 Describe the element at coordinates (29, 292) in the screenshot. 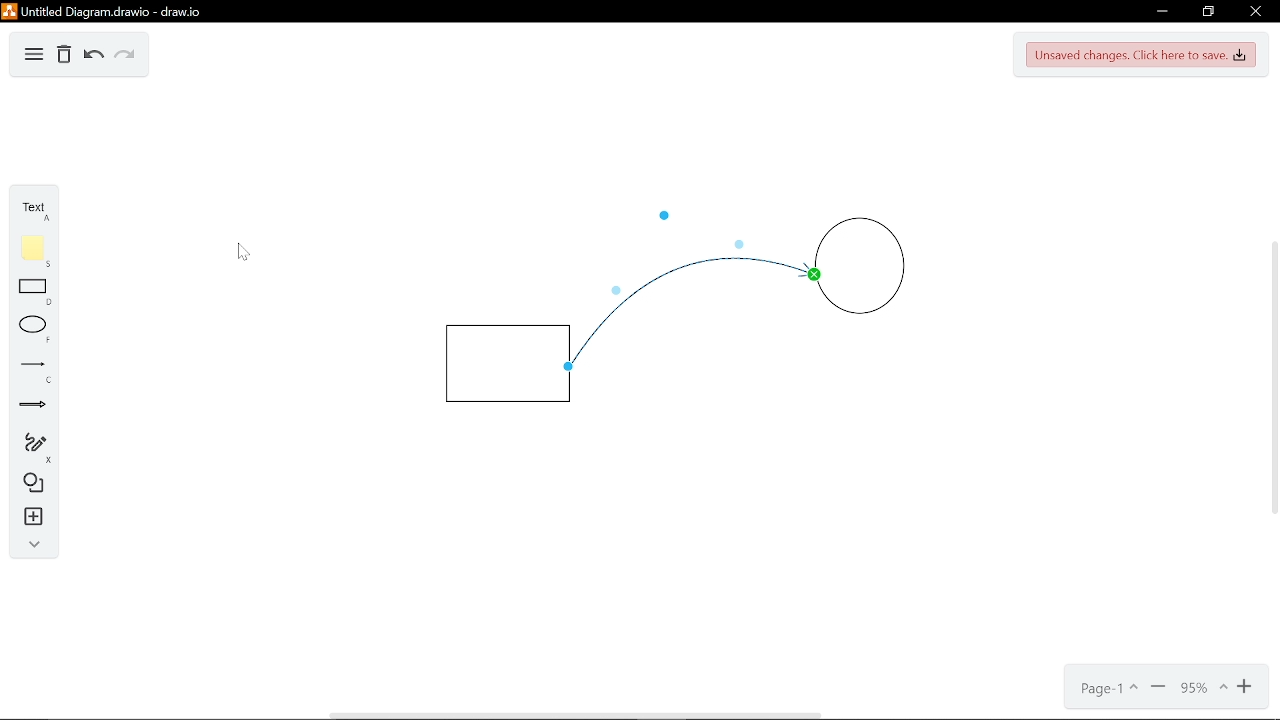

I see `Rectangle` at that location.